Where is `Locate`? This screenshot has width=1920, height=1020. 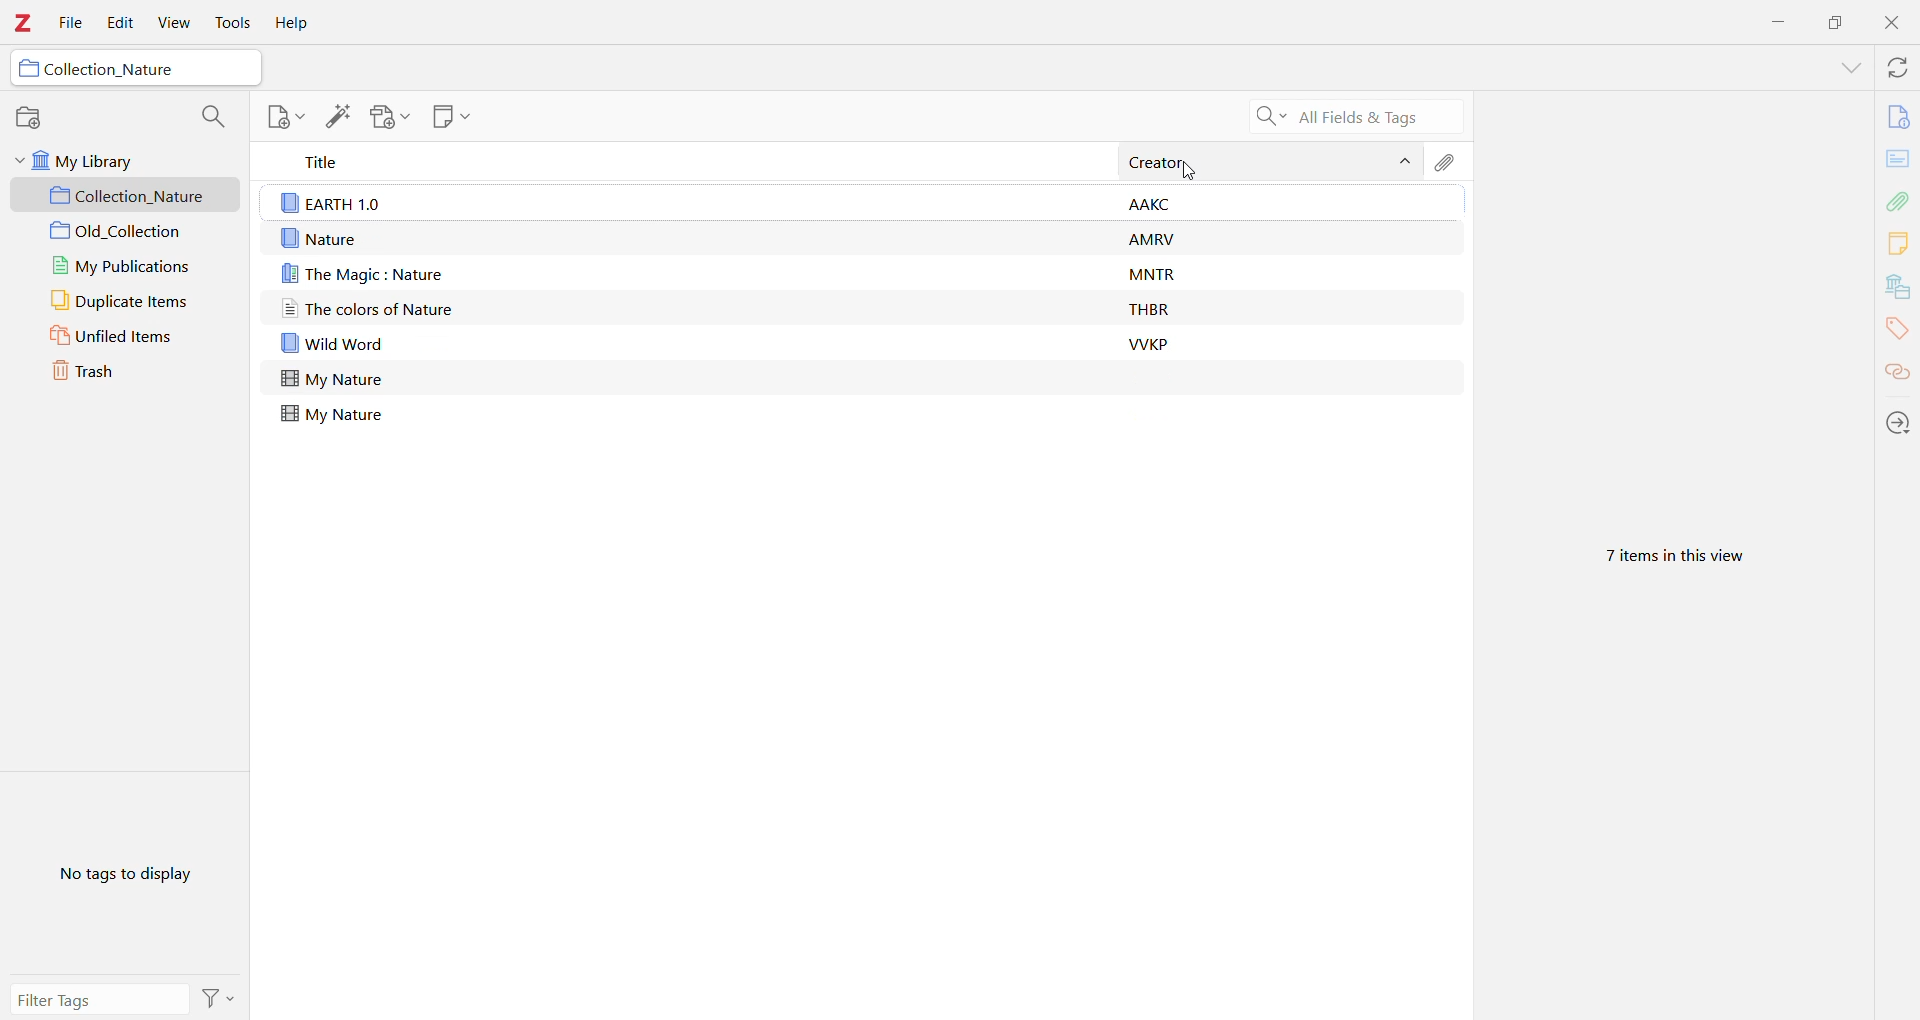 Locate is located at coordinates (1897, 424).